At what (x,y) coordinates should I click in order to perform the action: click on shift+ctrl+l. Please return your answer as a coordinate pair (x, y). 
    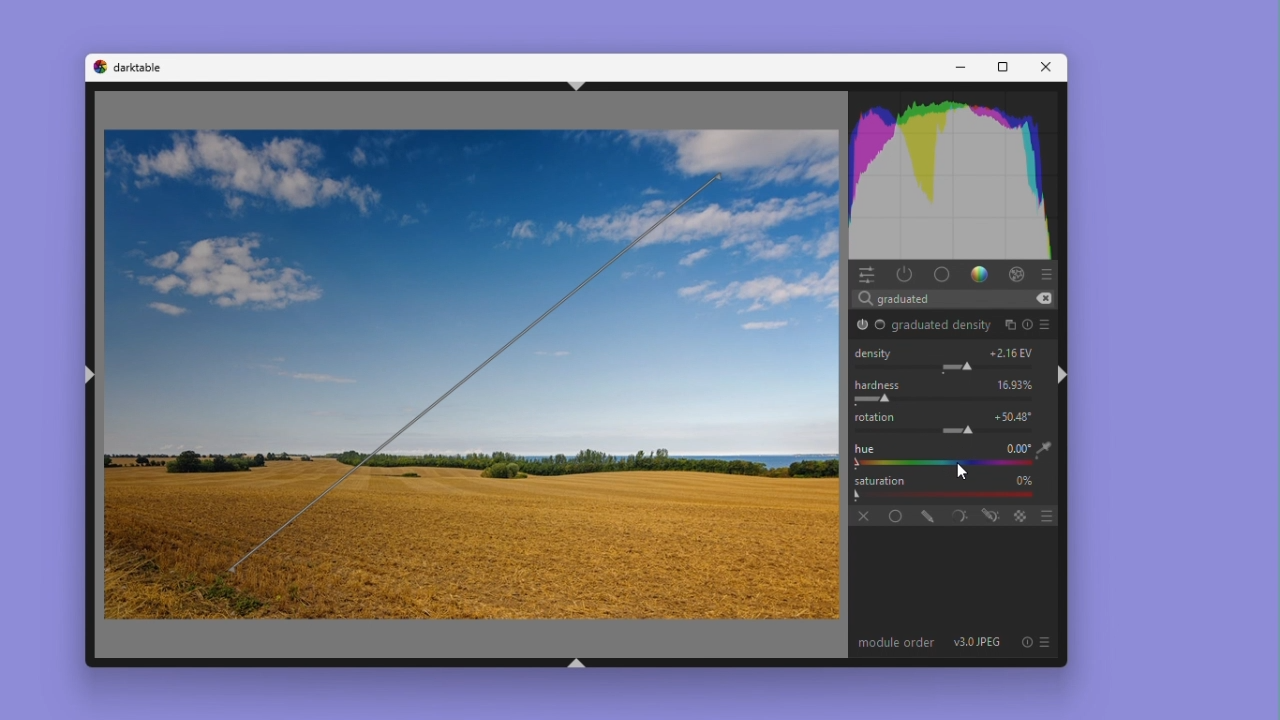
    Looking at the image, I should click on (93, 378).